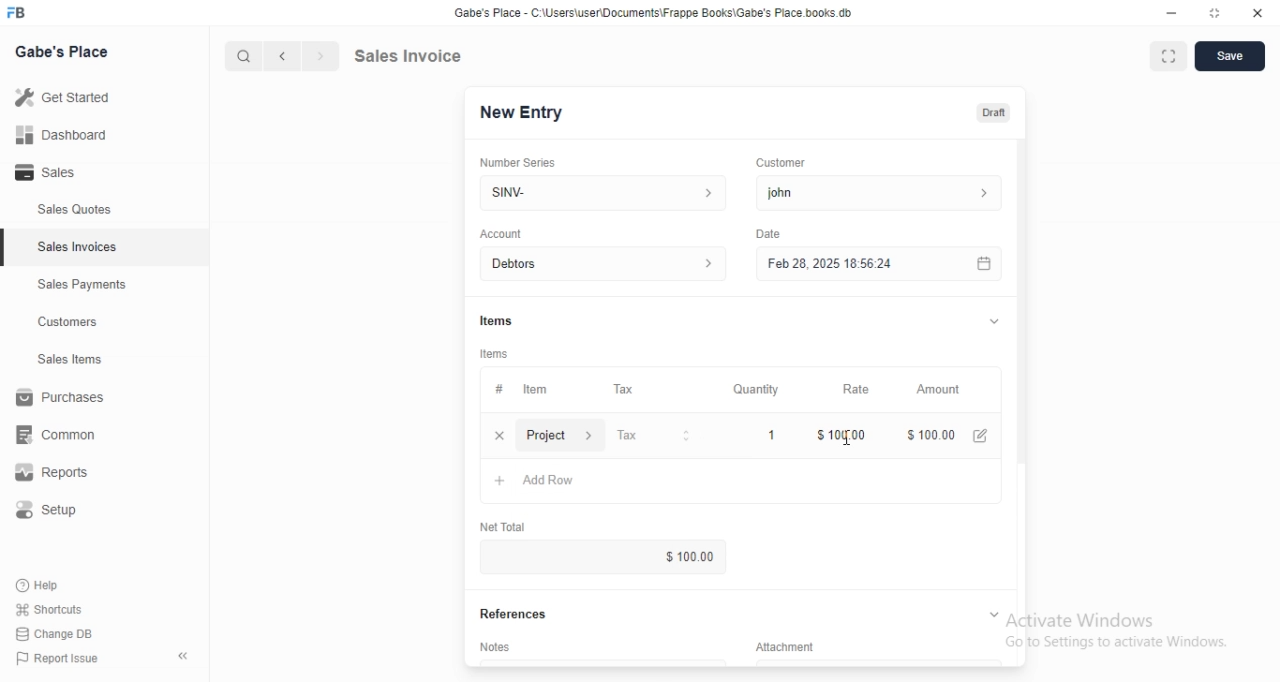 Image resolution: width=1280 pixels, height=682 pixels. Describe the element at coordinates (234, 56) in the screenshot. I see `cursor` at that location.